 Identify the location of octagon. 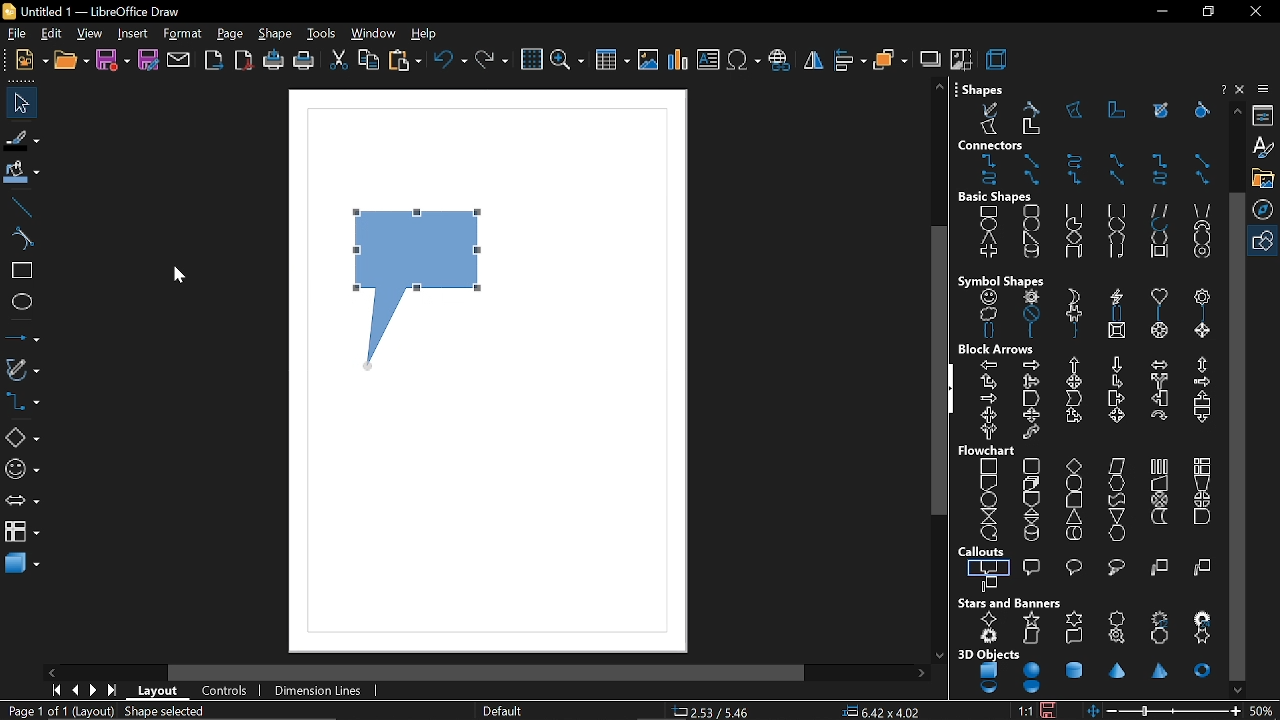
(1200, 239).